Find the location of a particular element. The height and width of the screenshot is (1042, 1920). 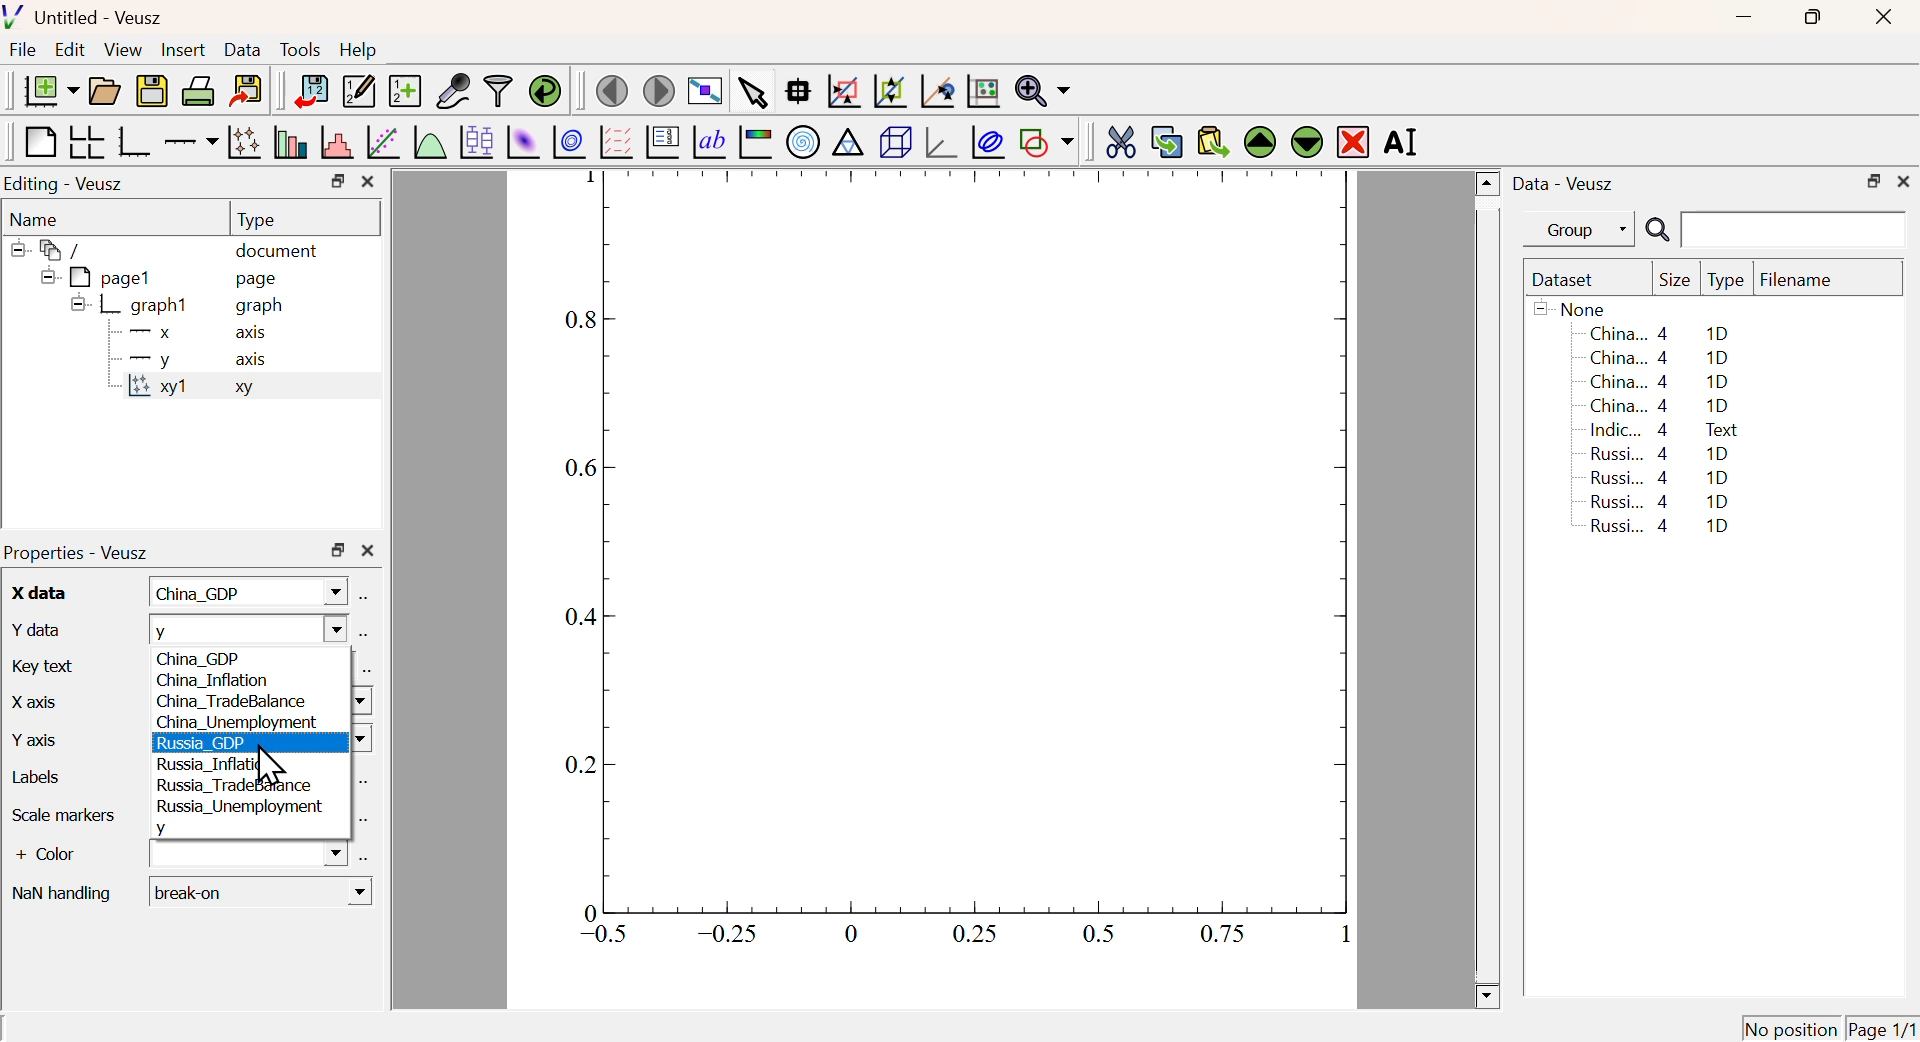

Search is located at coordinates (1657, 231).